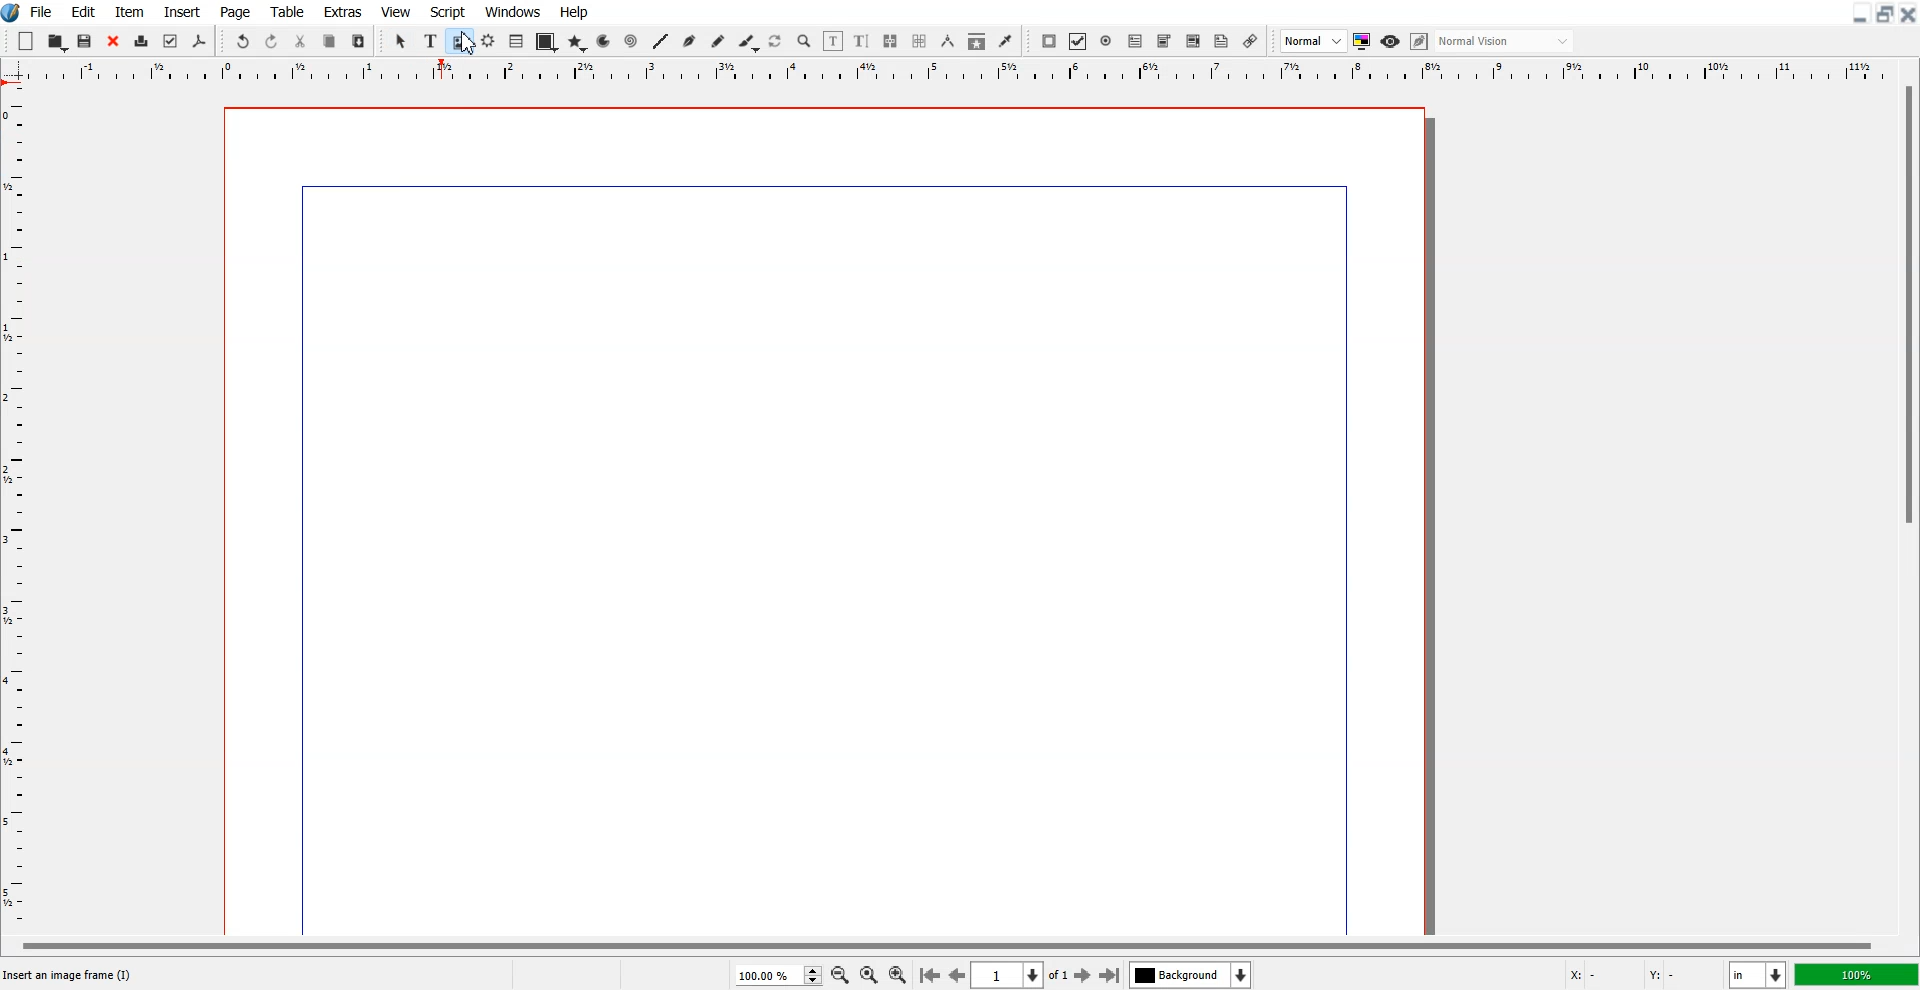 The height and width of the screenshot is (990, 1920). What do you see at coordinates (1855, 974) in the screenshot?
I see `100%` at bounding box center [1855, 974].